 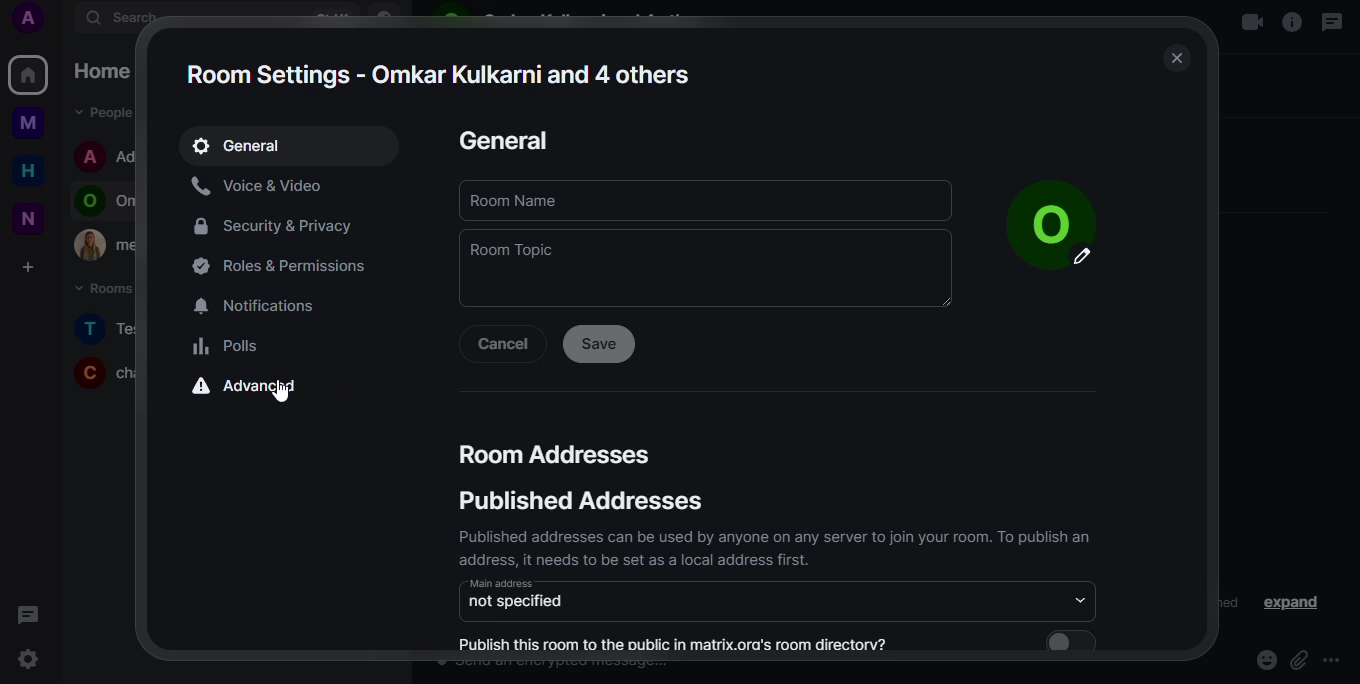 What do you see at coordinates (109, 199) in the screenshot?
I see `contact` at bounding box center [109, 199].